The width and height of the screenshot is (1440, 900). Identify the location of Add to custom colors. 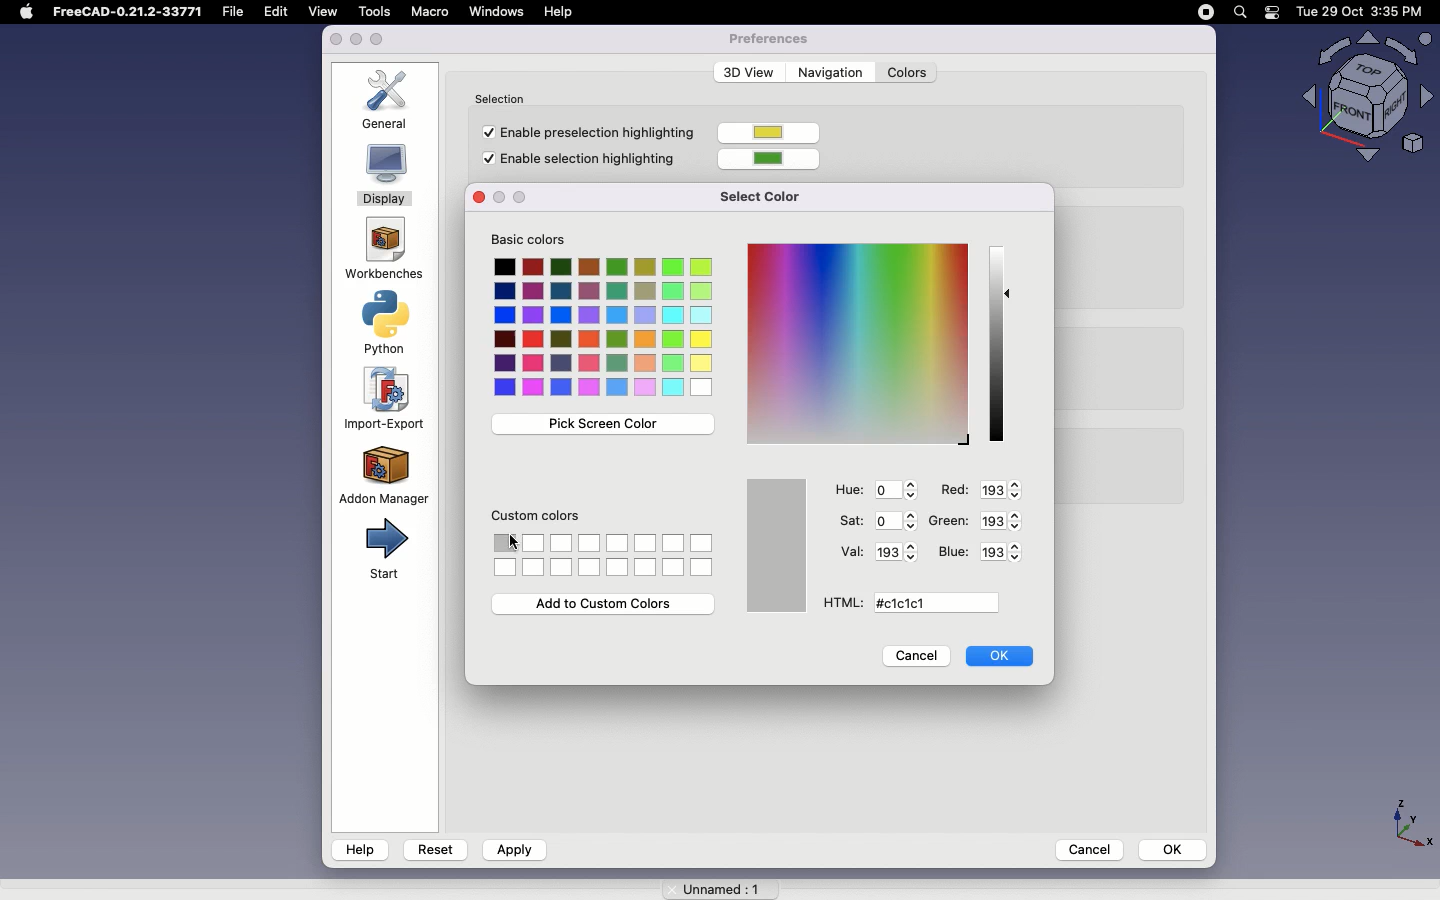
(606, 604).